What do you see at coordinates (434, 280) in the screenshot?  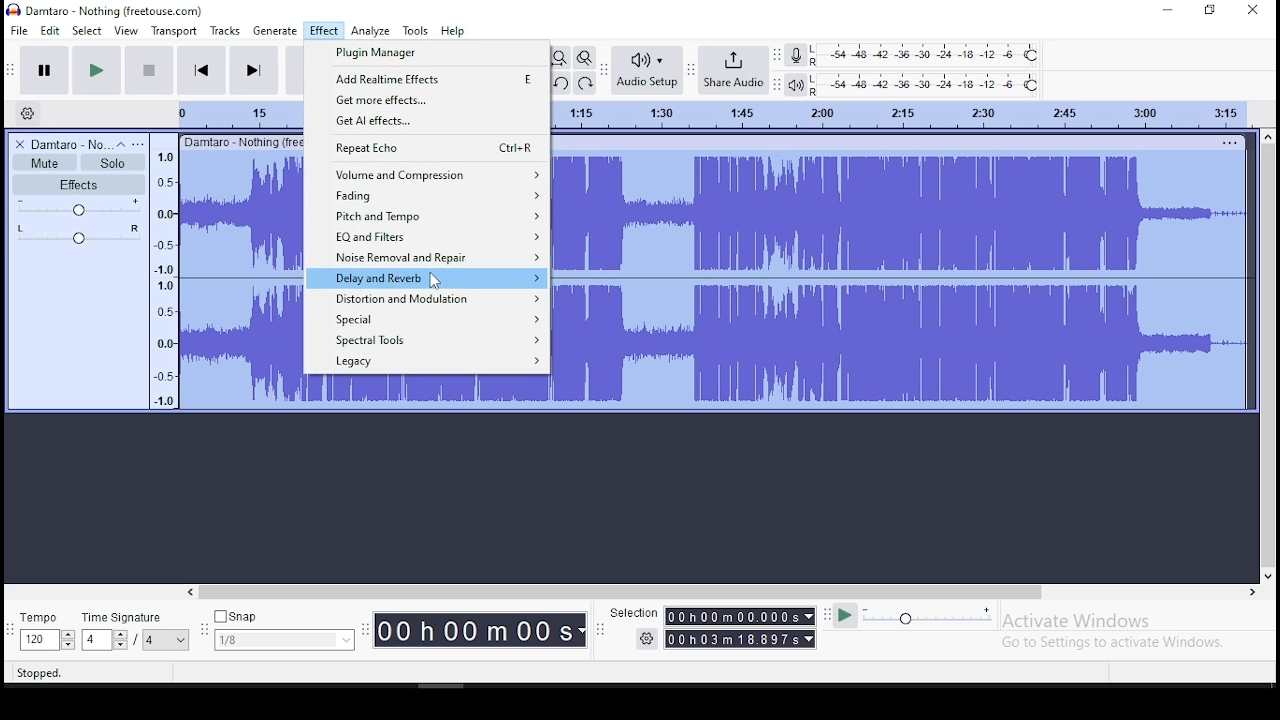 I see `Cursor` at bounding box center [434, 280].